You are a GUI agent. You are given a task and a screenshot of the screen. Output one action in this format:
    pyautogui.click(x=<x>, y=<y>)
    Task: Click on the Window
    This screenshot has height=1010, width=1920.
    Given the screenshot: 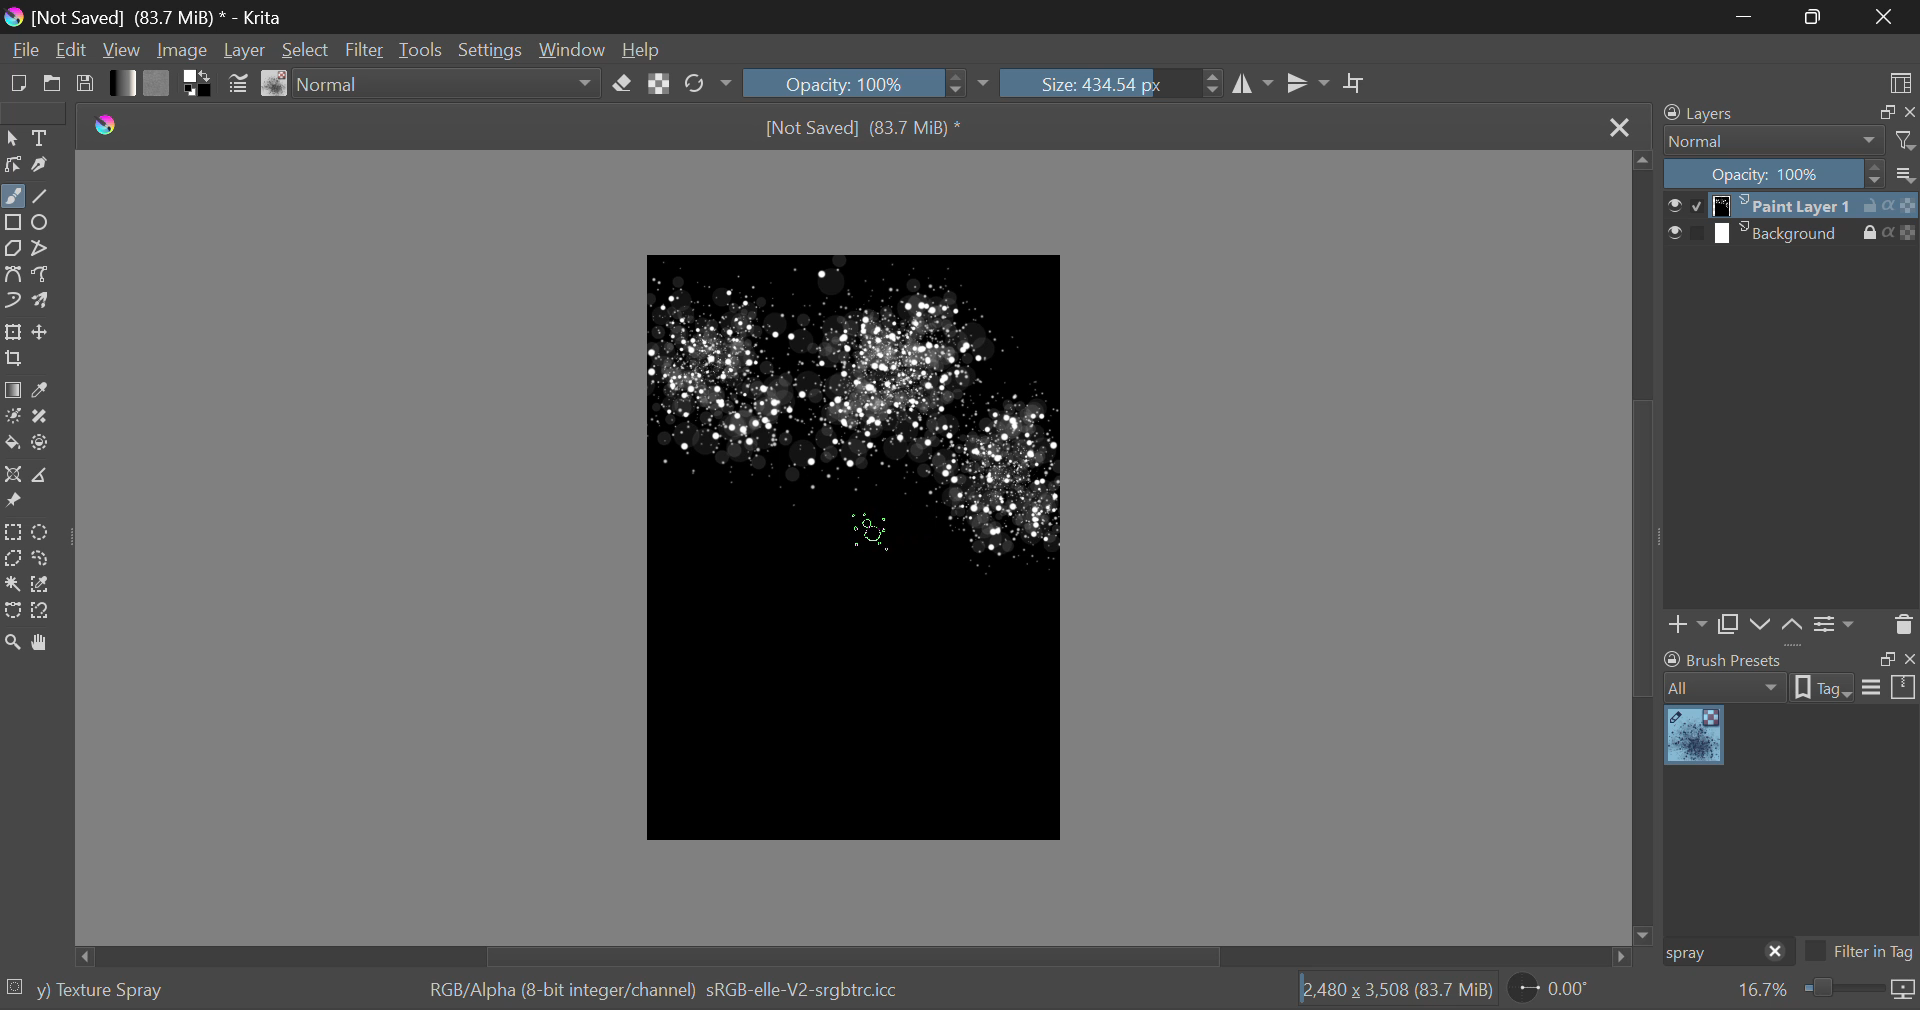 What is the action you would take?
    pyautogui.click(x=575, y=48)
    